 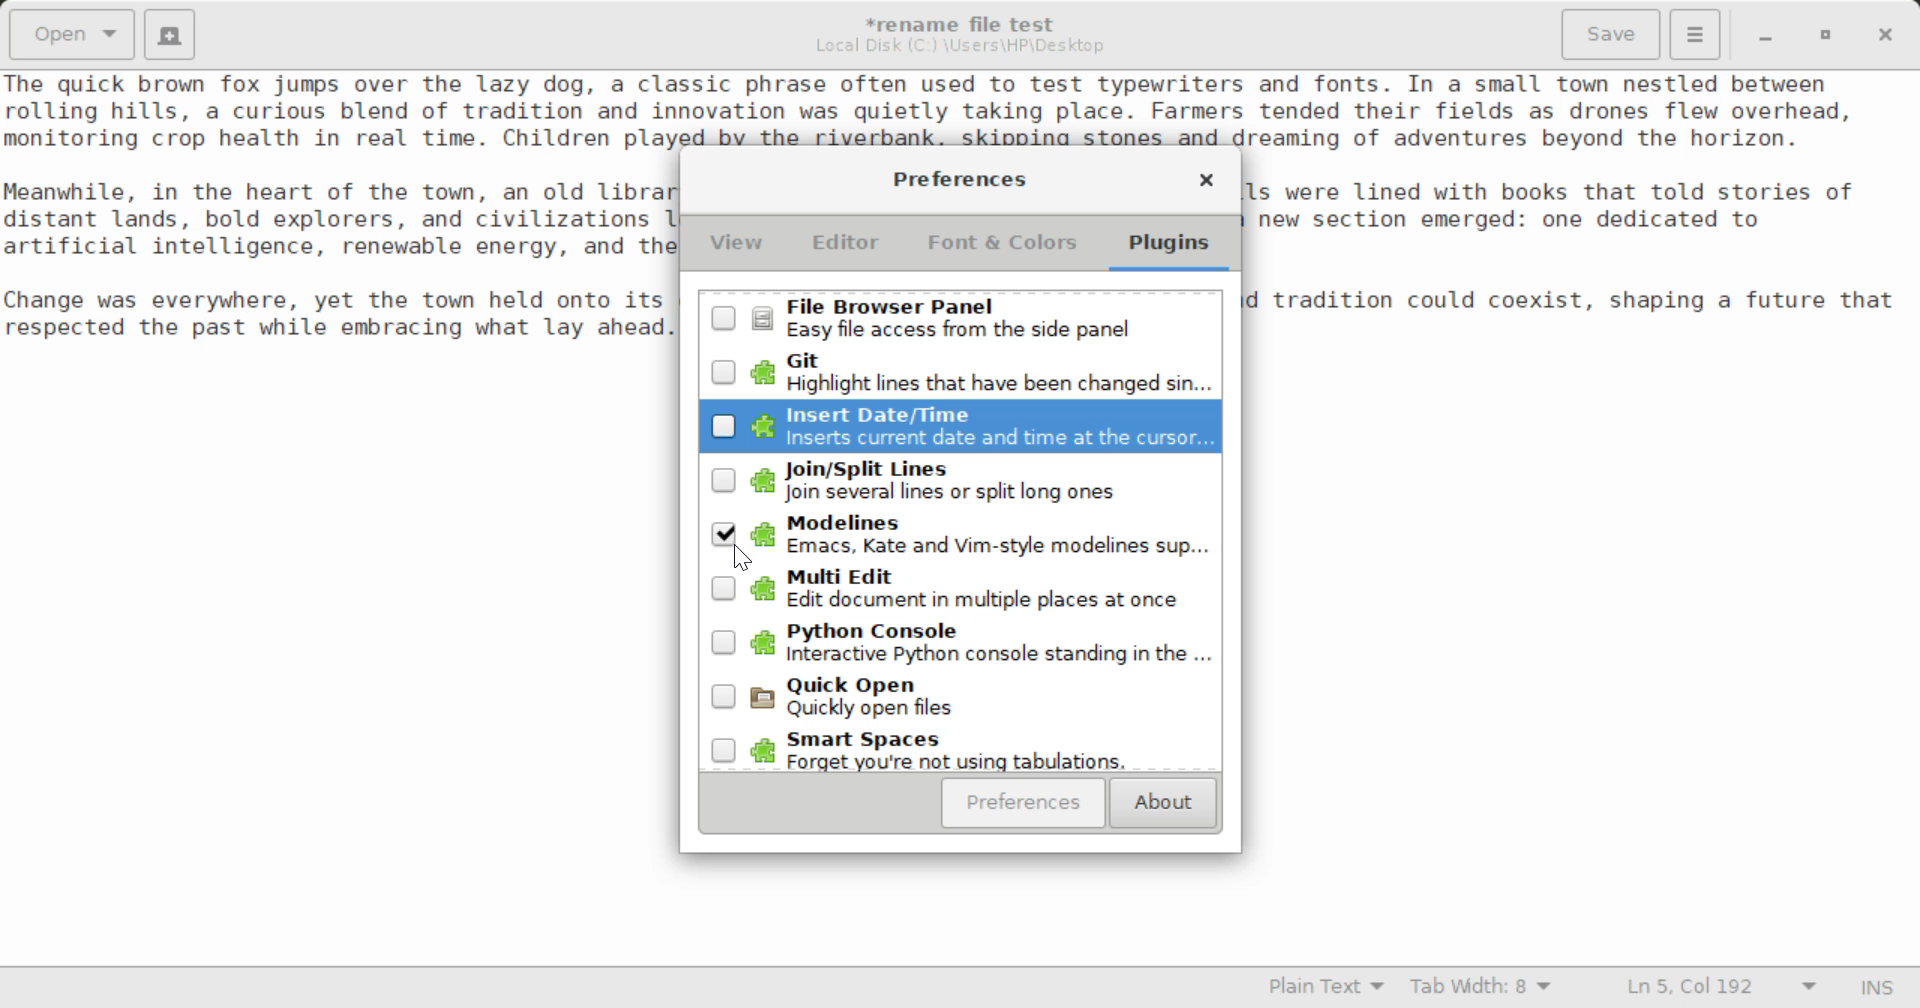 I want to click on Unselected Smart Spaces, so click(x=958, y=752).